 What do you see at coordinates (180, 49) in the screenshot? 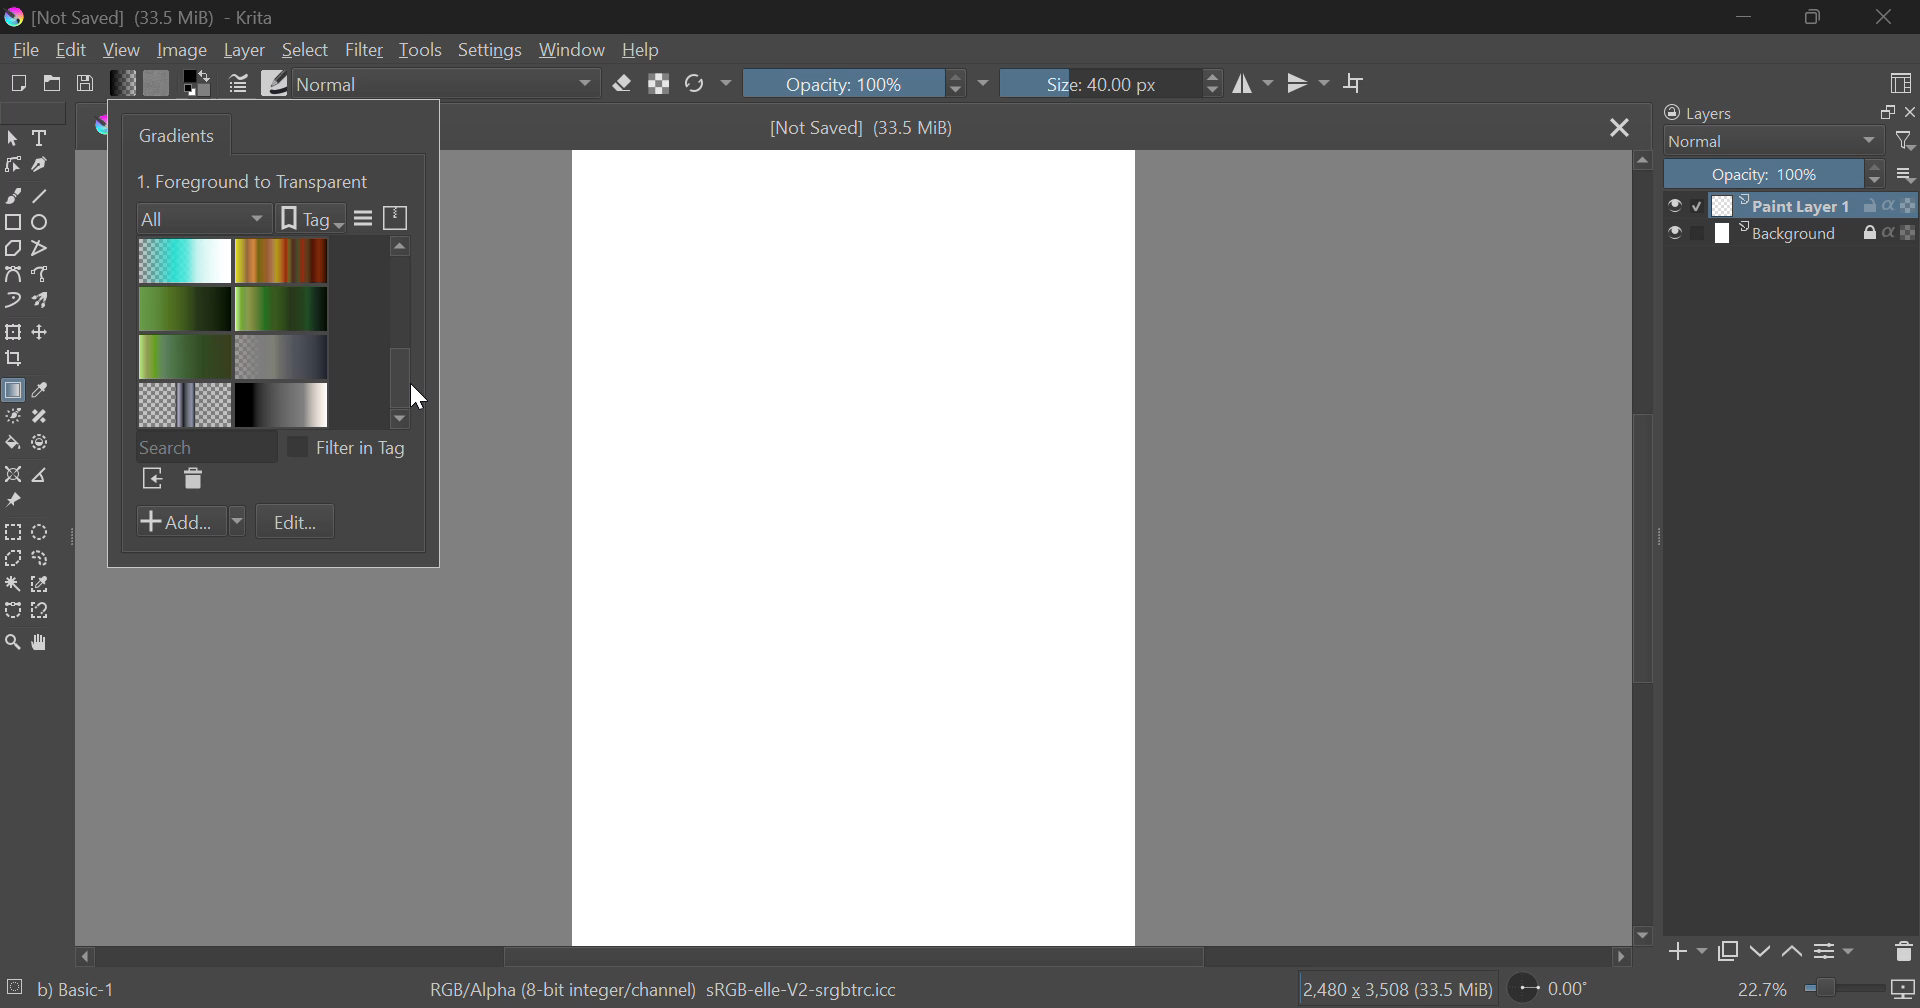
I see `Image` at bounding box center [180, 49].